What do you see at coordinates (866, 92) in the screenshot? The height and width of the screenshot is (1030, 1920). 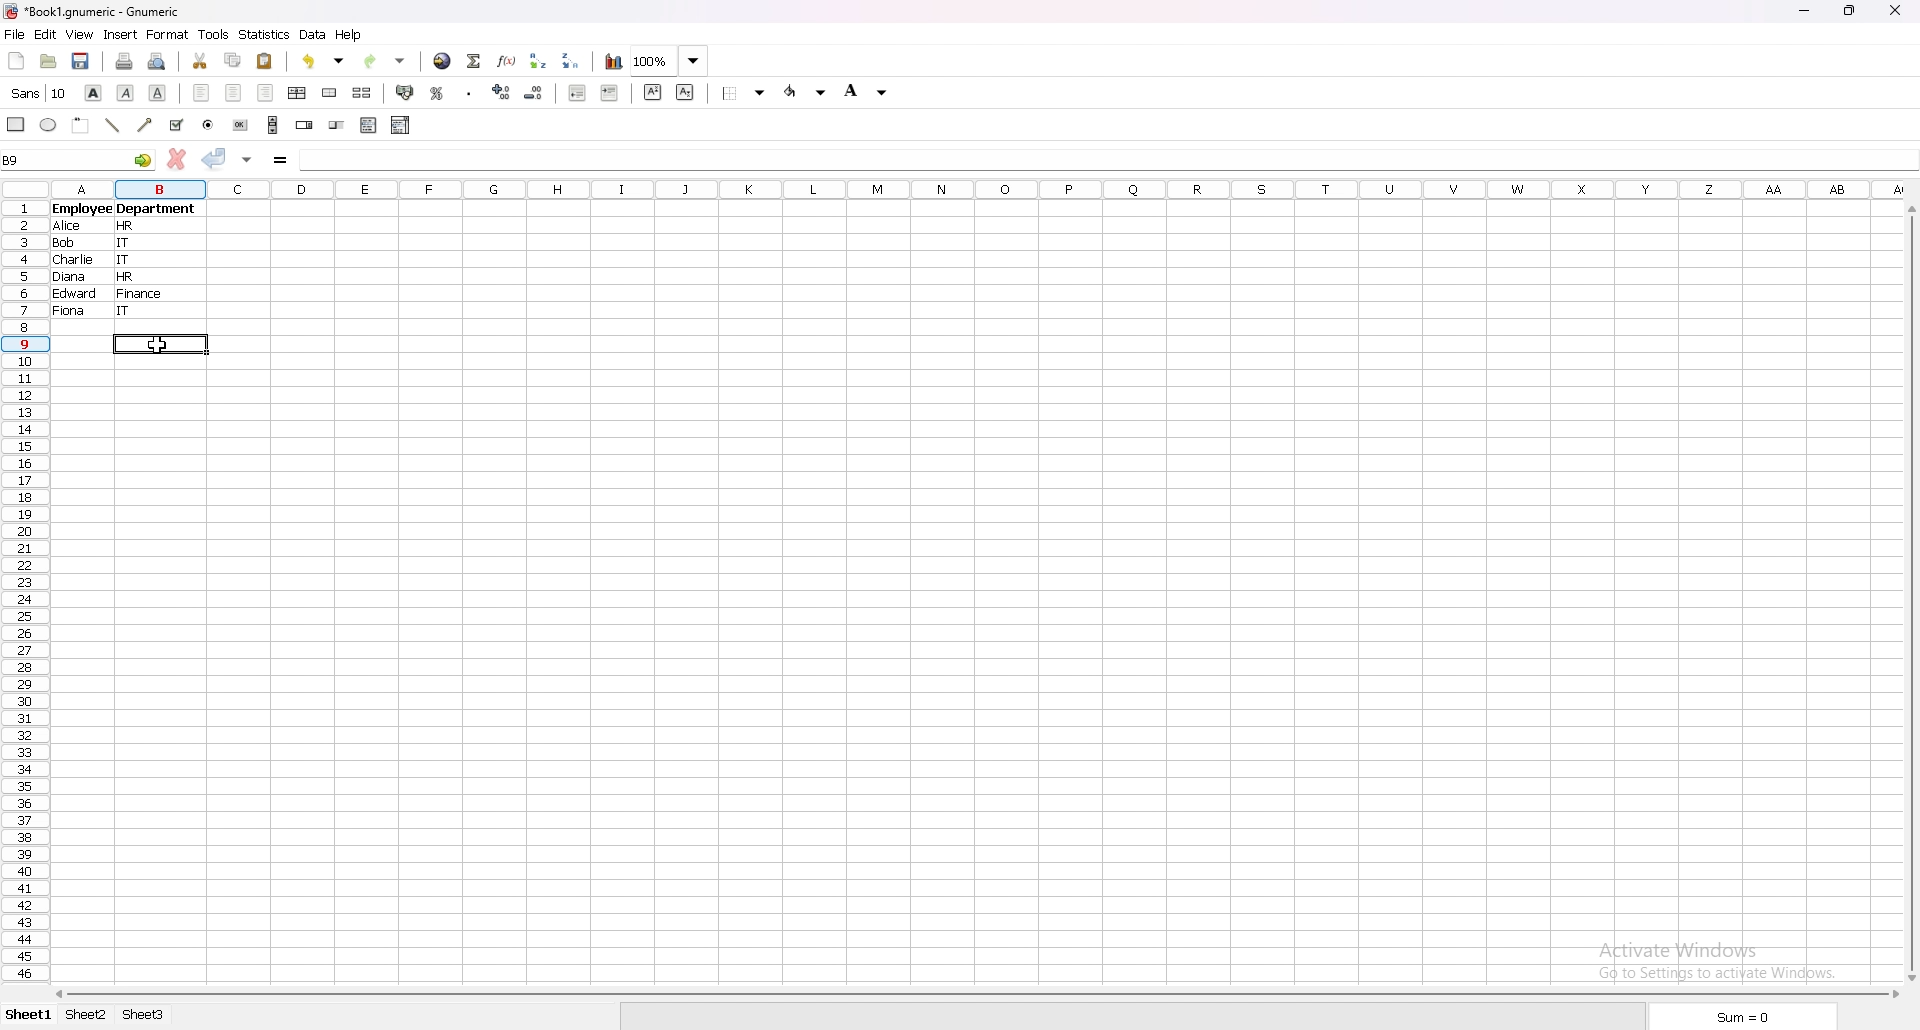 I see `background` at bounding box center [866, 92].